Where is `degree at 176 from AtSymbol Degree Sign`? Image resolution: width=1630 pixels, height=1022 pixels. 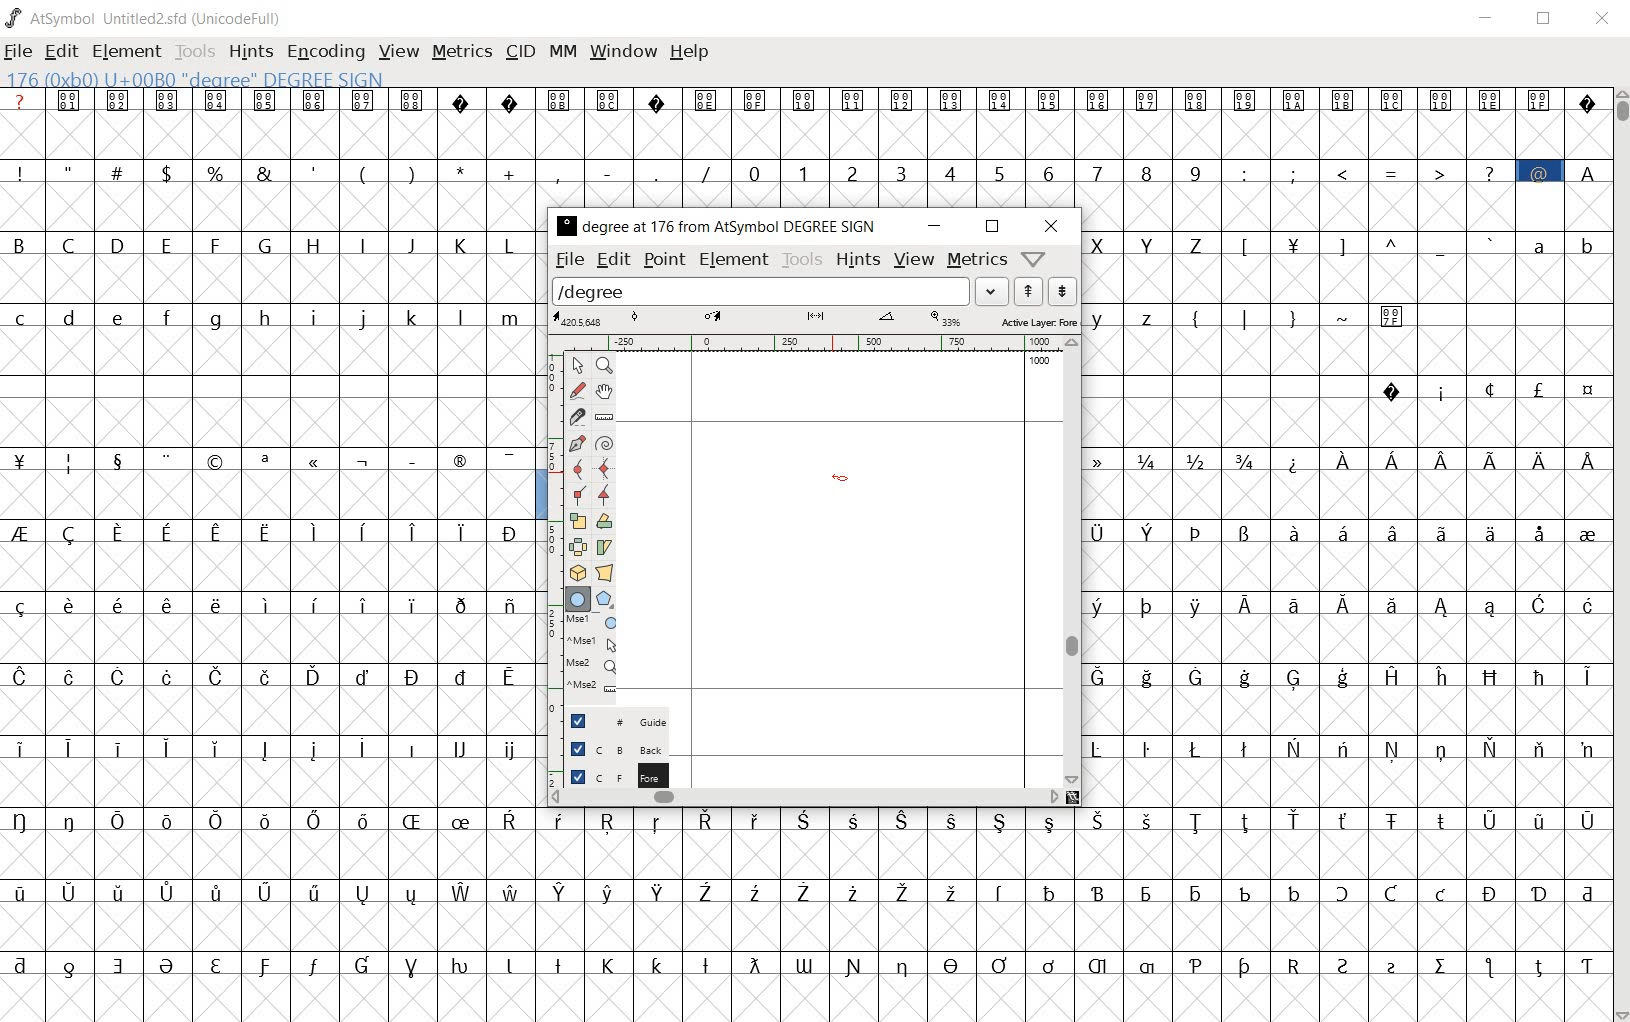 degree at 176 from AtSymbol Degree Sign is located at coordinates (718, 228).